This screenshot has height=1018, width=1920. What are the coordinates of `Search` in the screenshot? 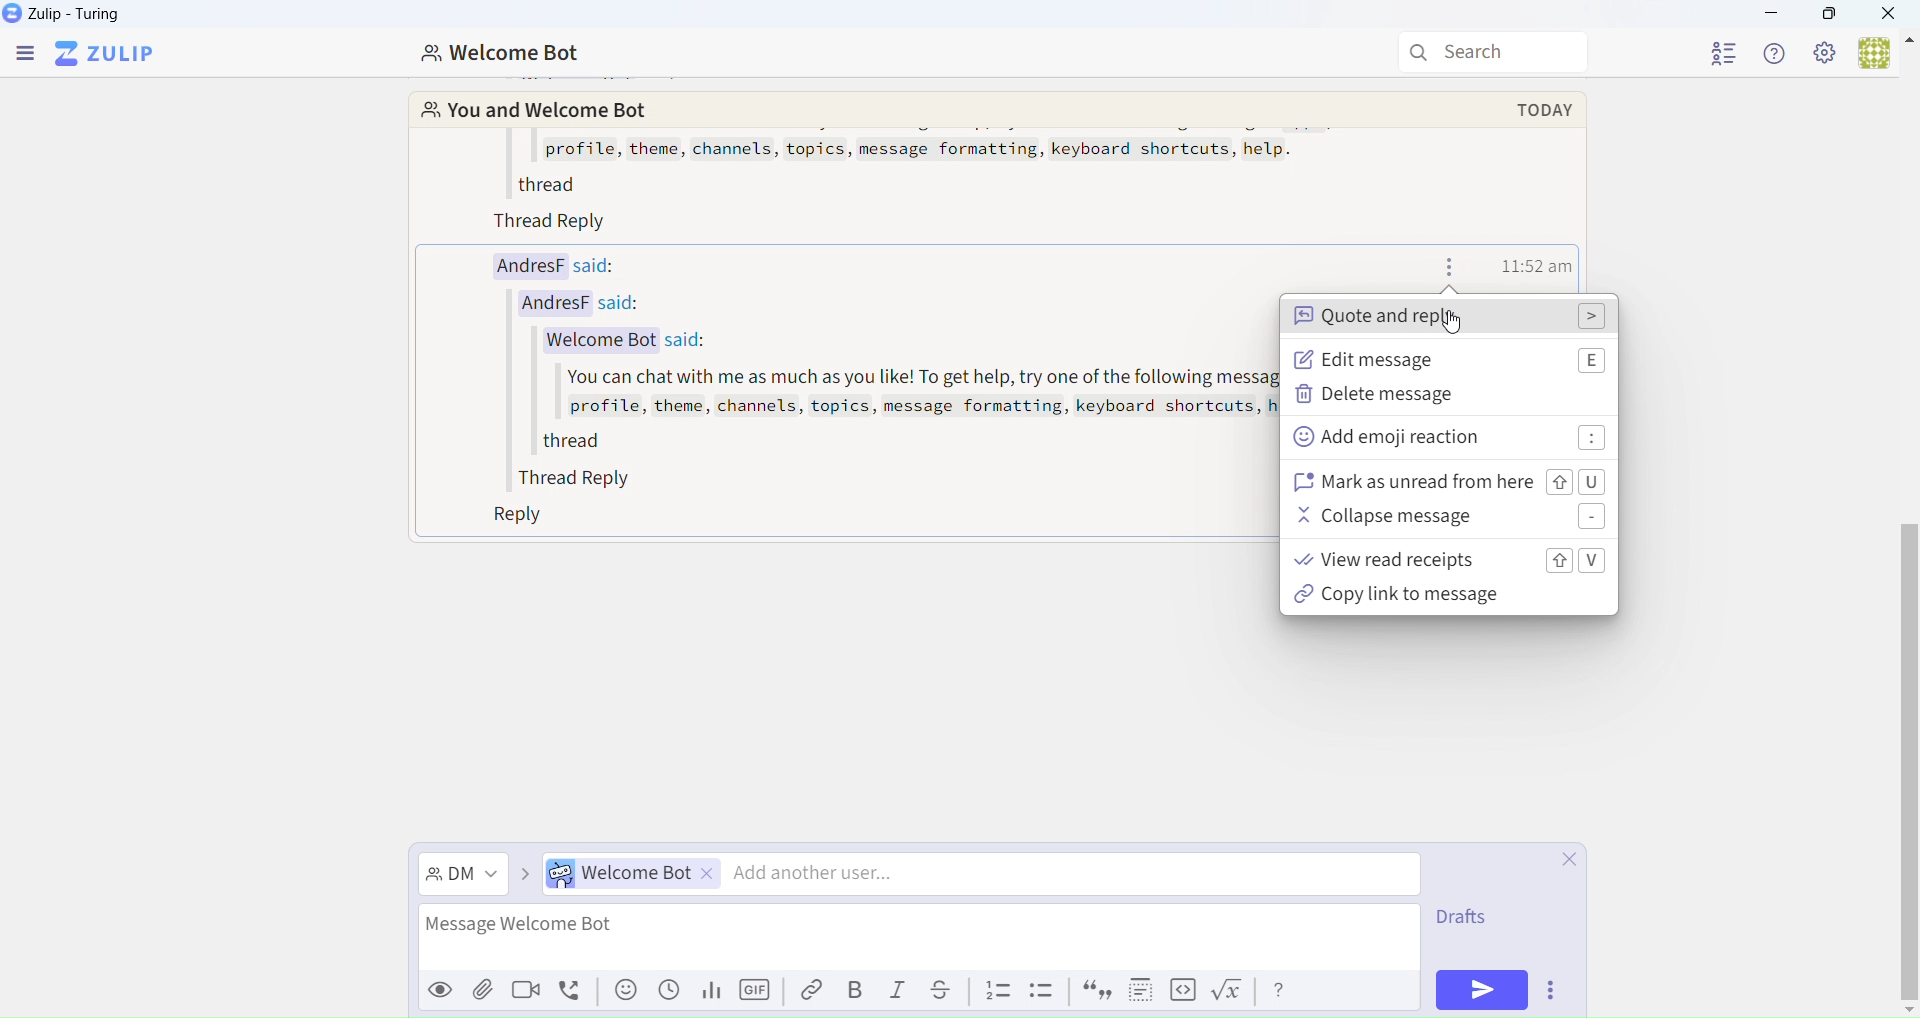 It's located at (1494, 50).